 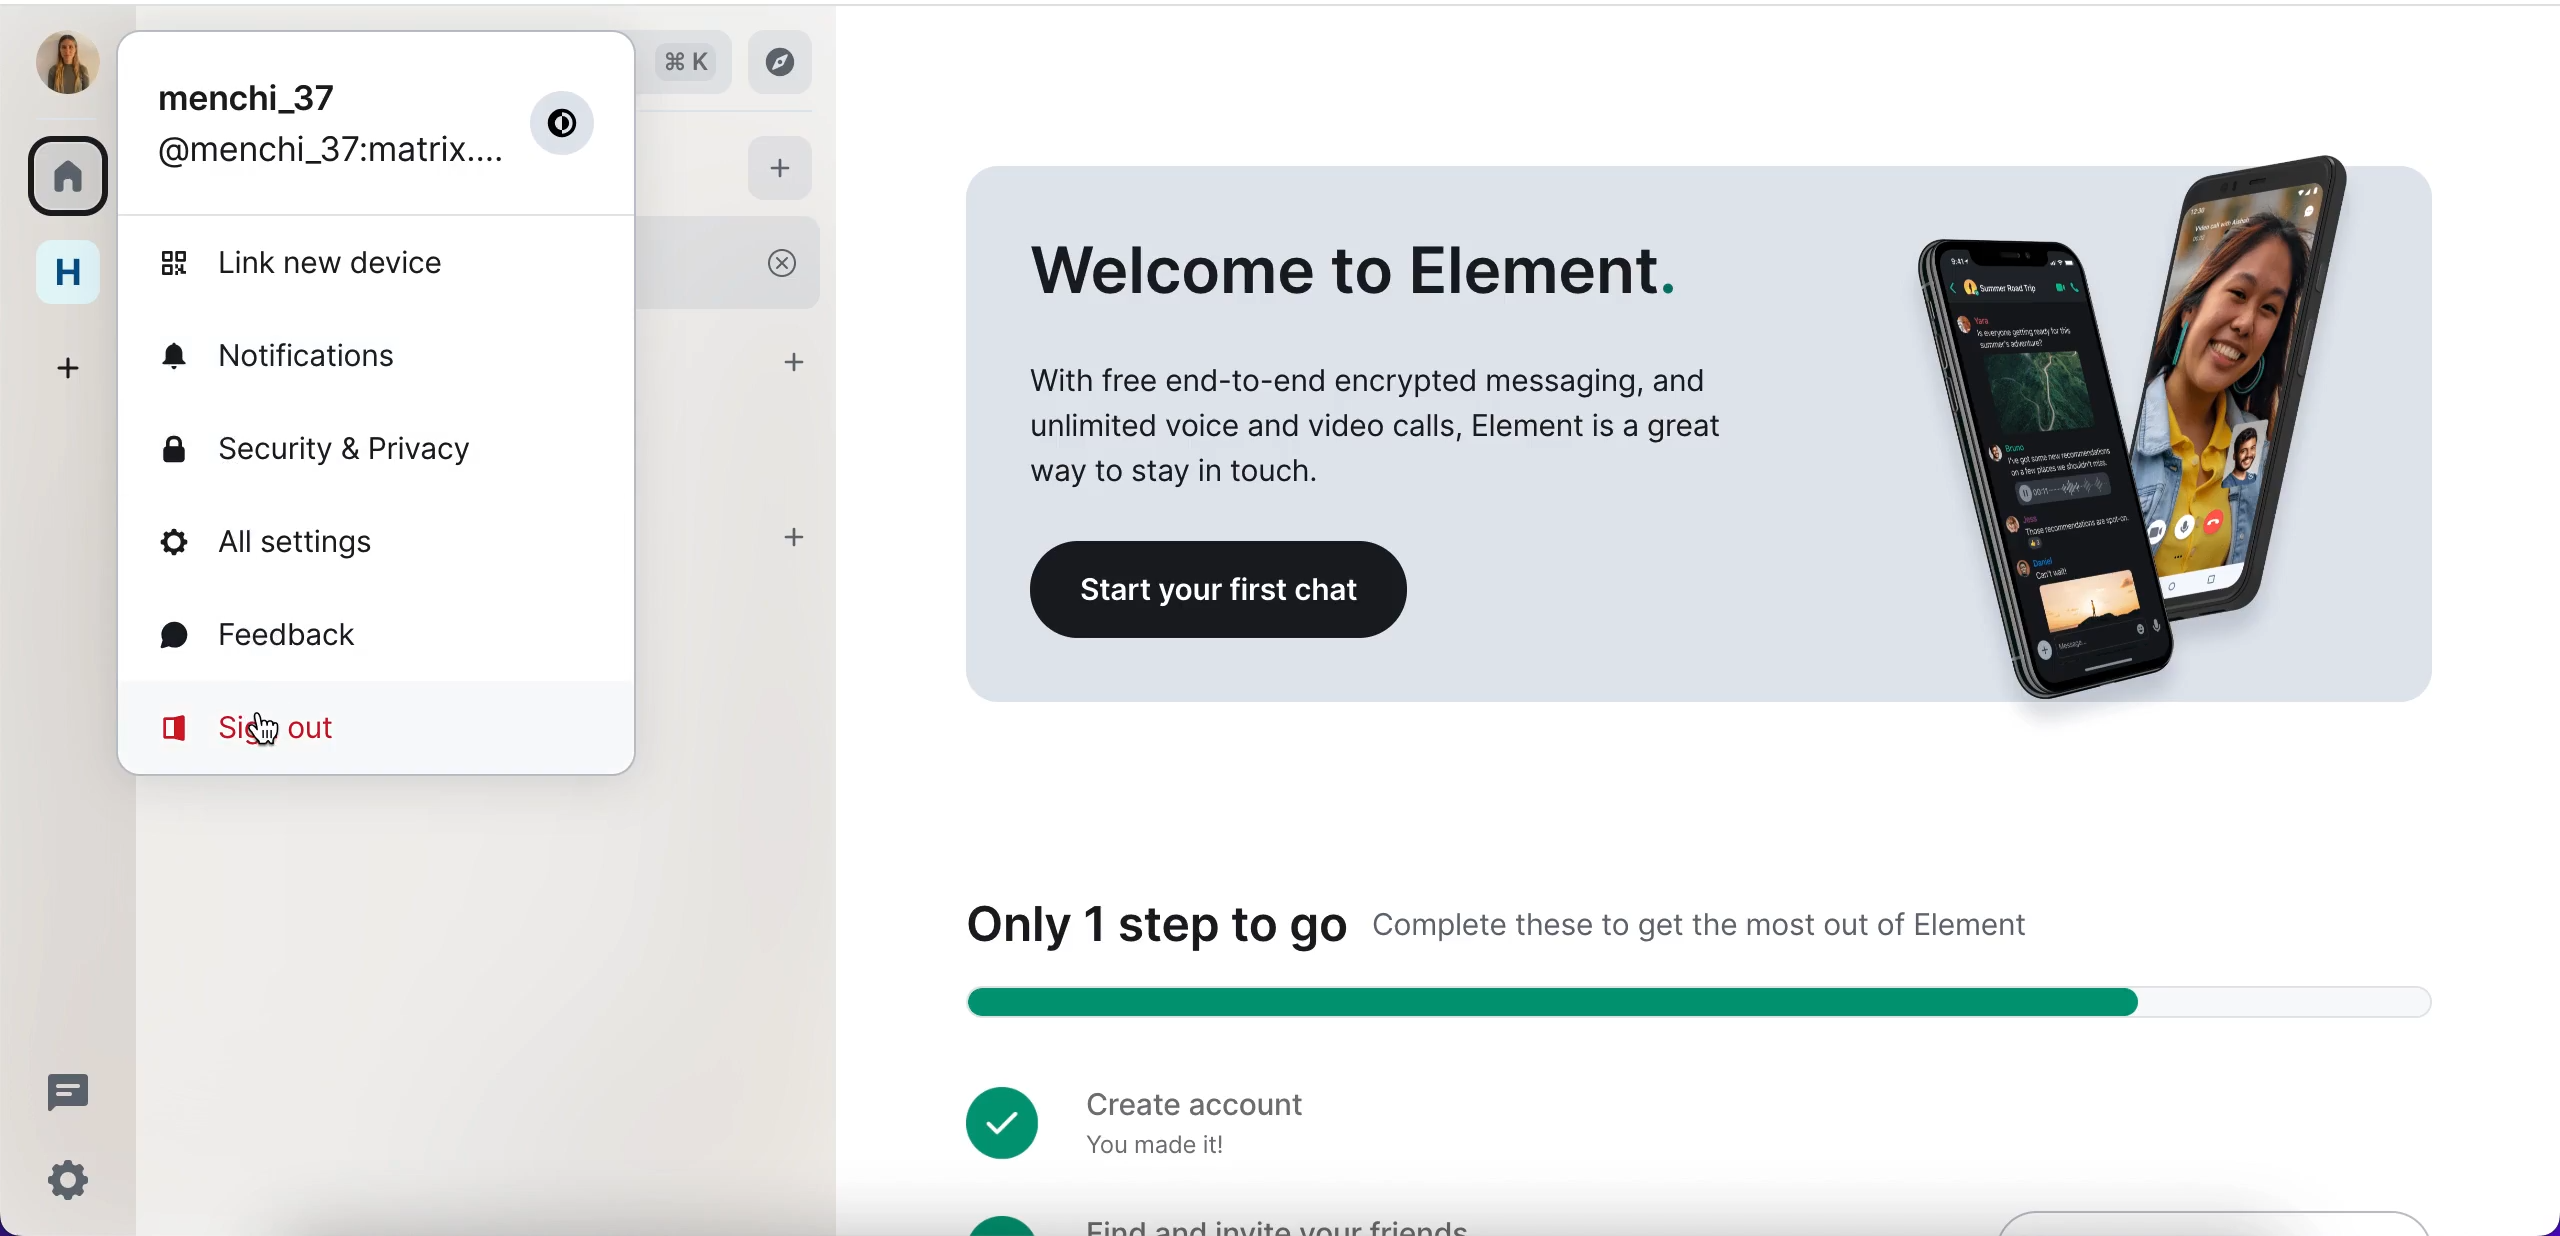 I want to click on image, so click(x=2114, y=408).